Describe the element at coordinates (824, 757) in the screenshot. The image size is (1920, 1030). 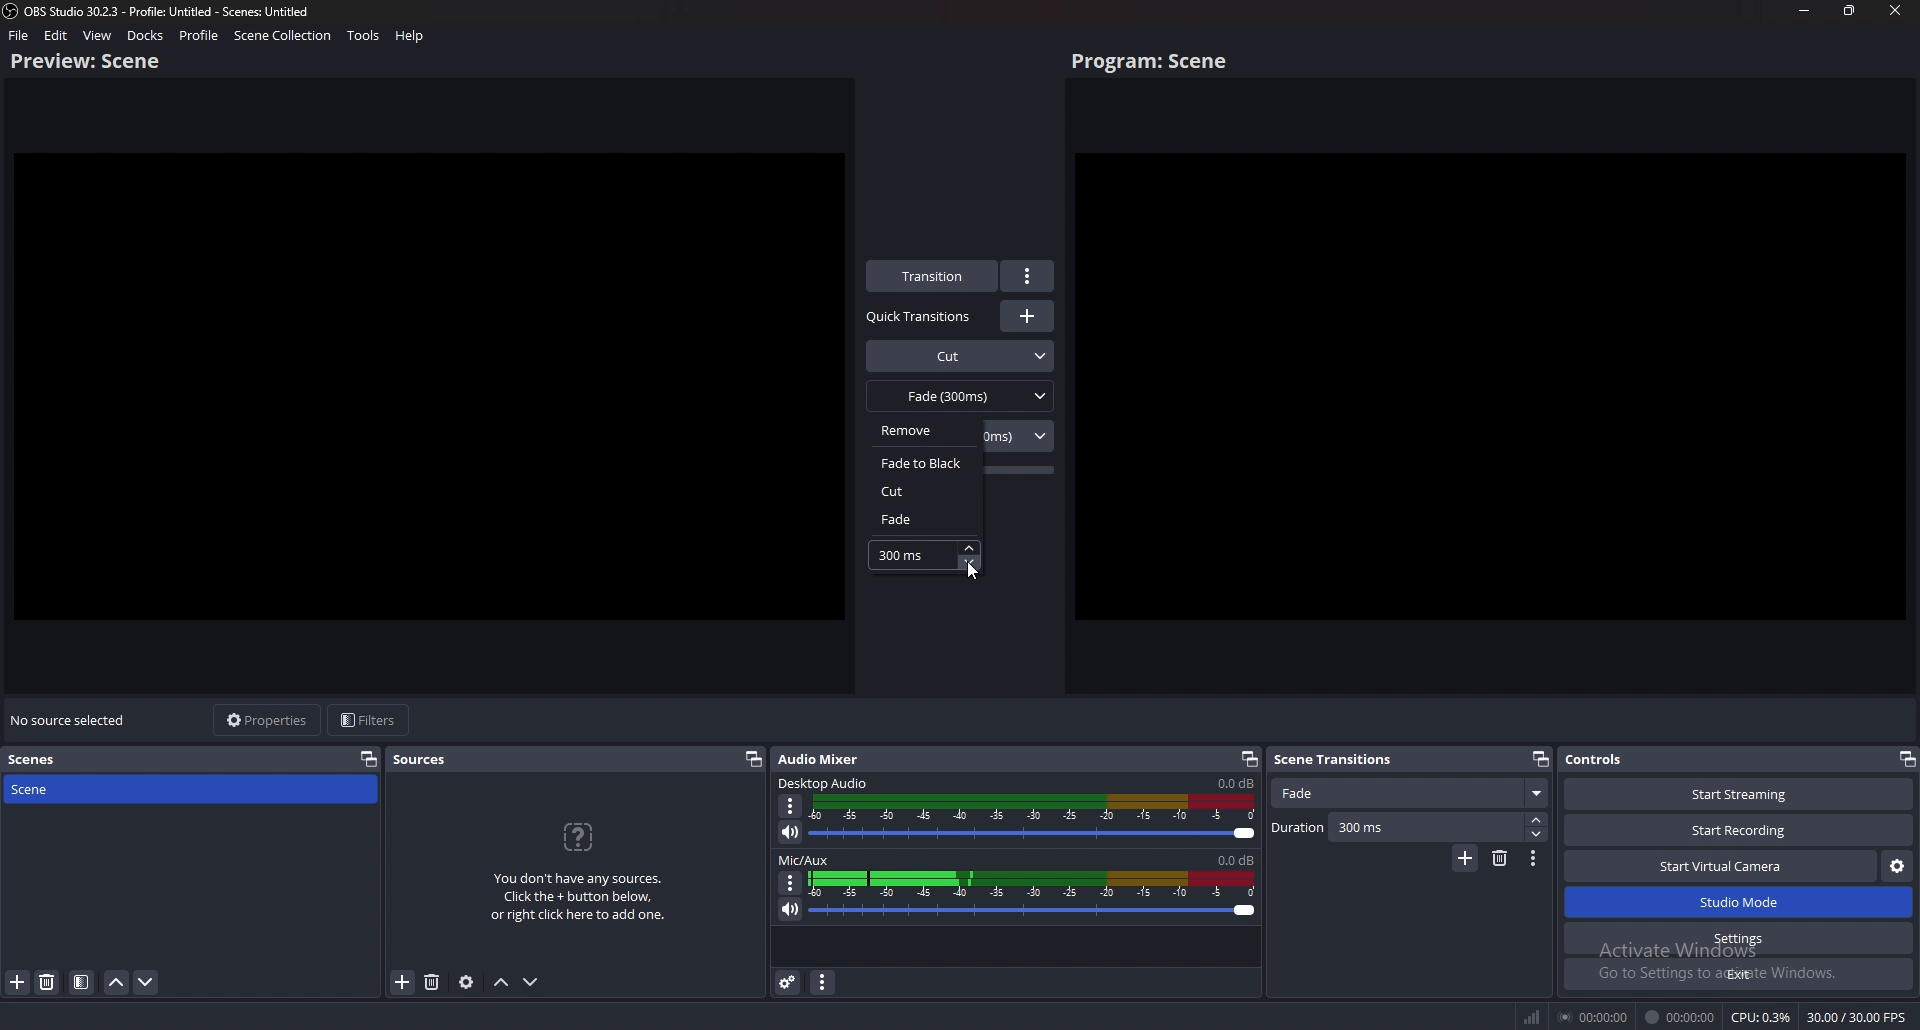
I see `Audio mixer` at that location.